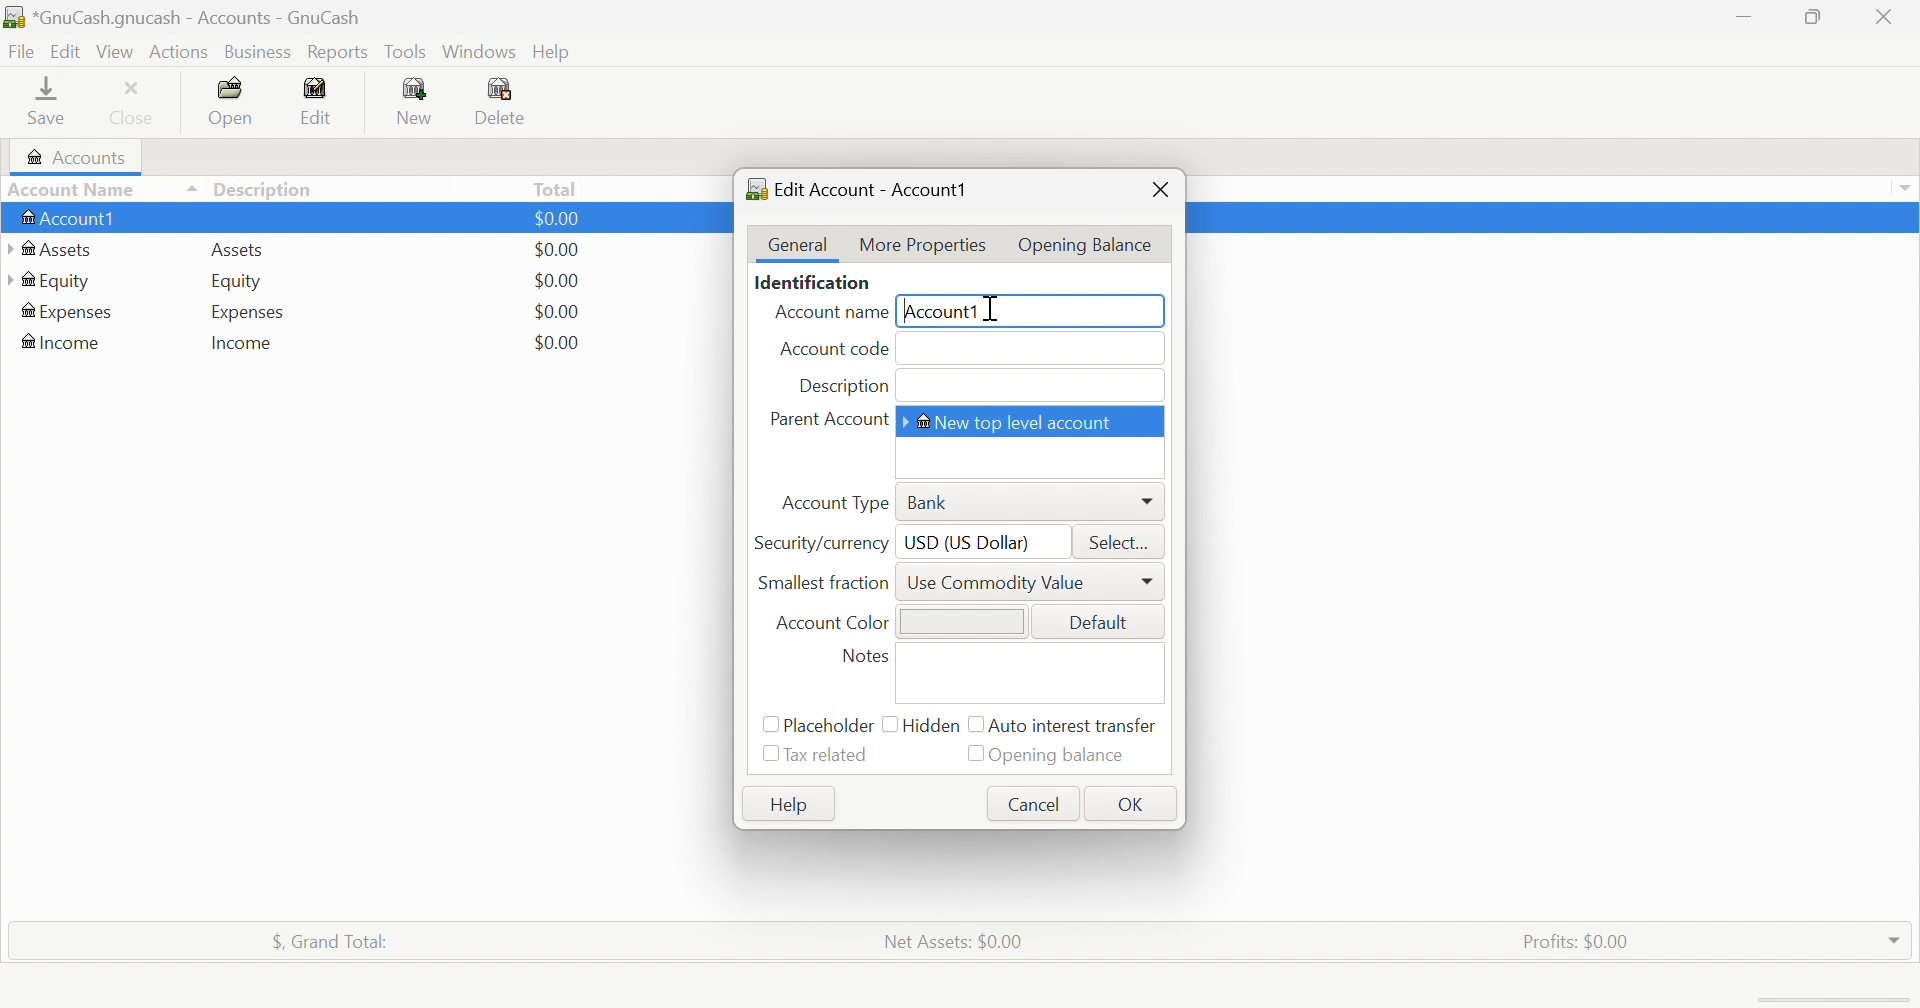 The height and width of the screenshot is (1008, 1920). I want to click on Close, so click(136, 102).